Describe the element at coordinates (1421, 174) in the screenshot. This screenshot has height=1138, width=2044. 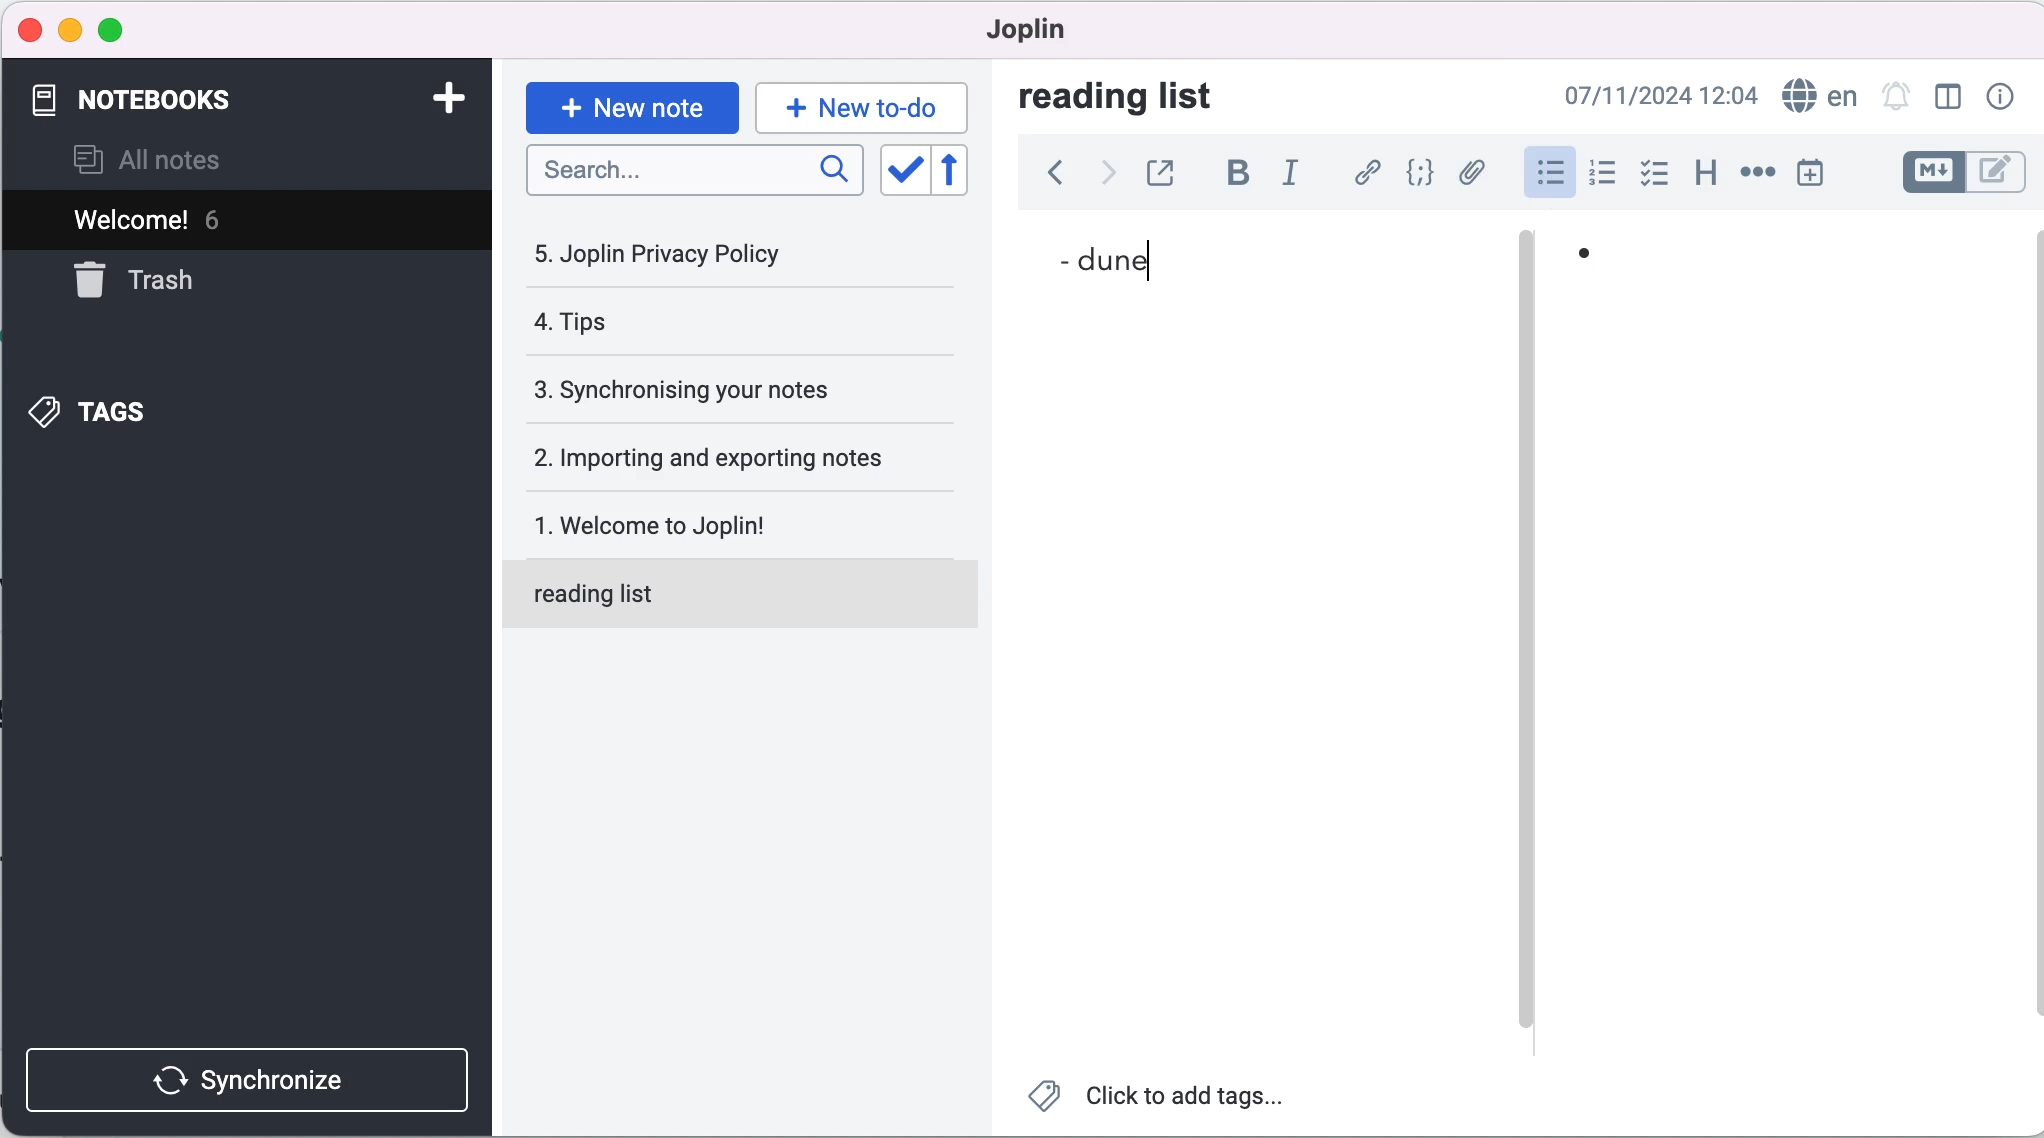
I see `code` at that location.